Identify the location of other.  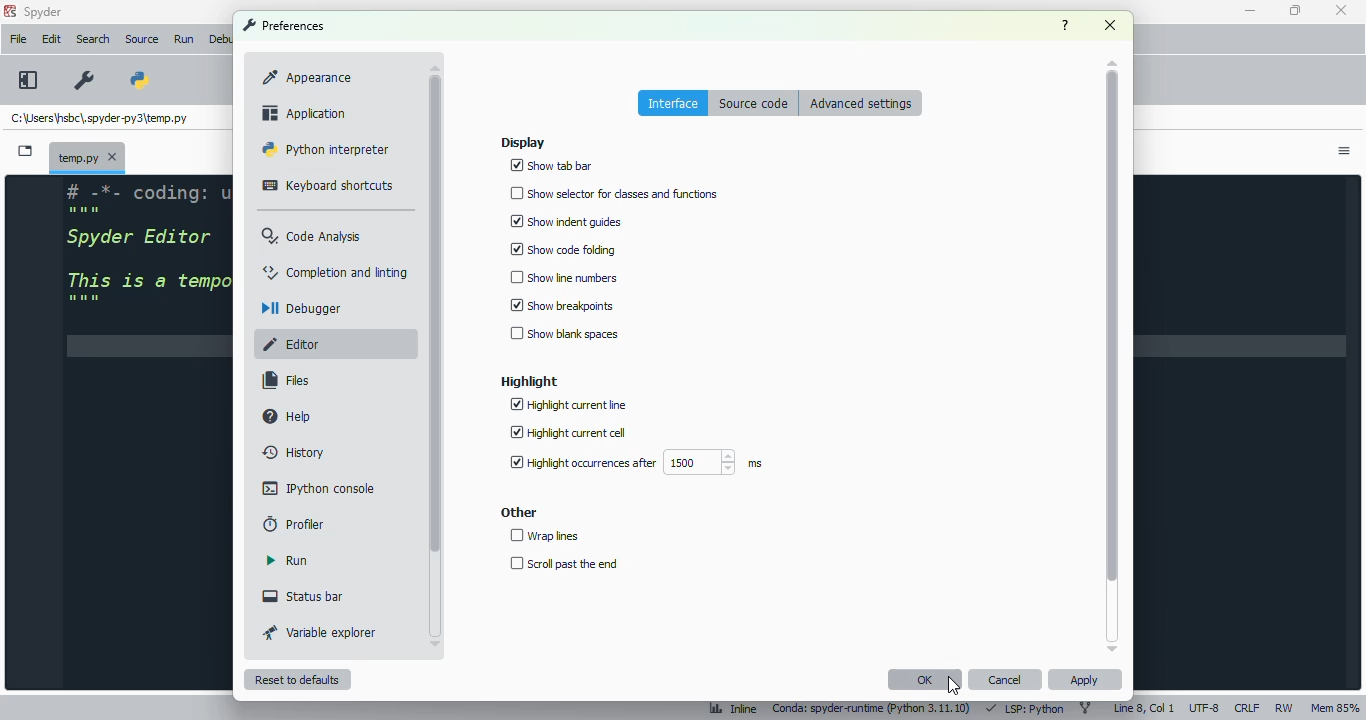
(520, 513).